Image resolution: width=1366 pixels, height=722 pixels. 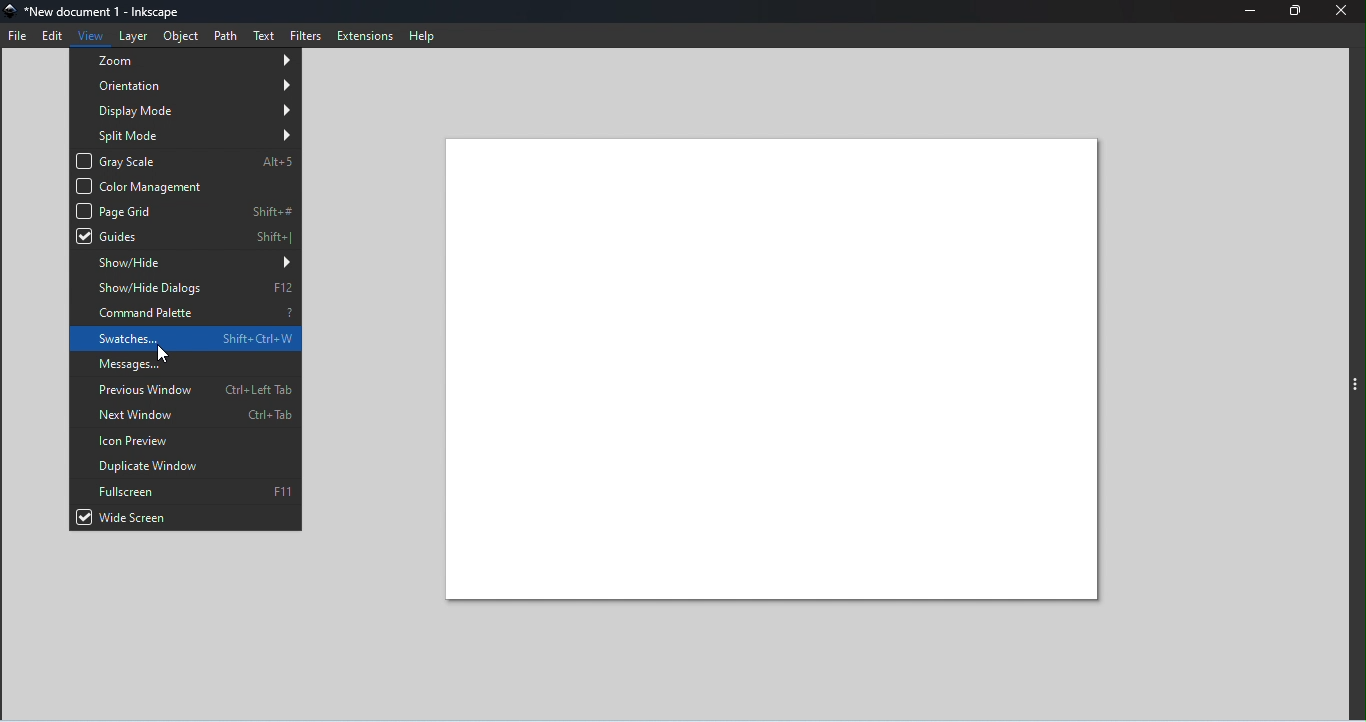 What do you see at coordinates (99, 11) in the screenshot?
I see `File name` at bounding box center [99, 11].